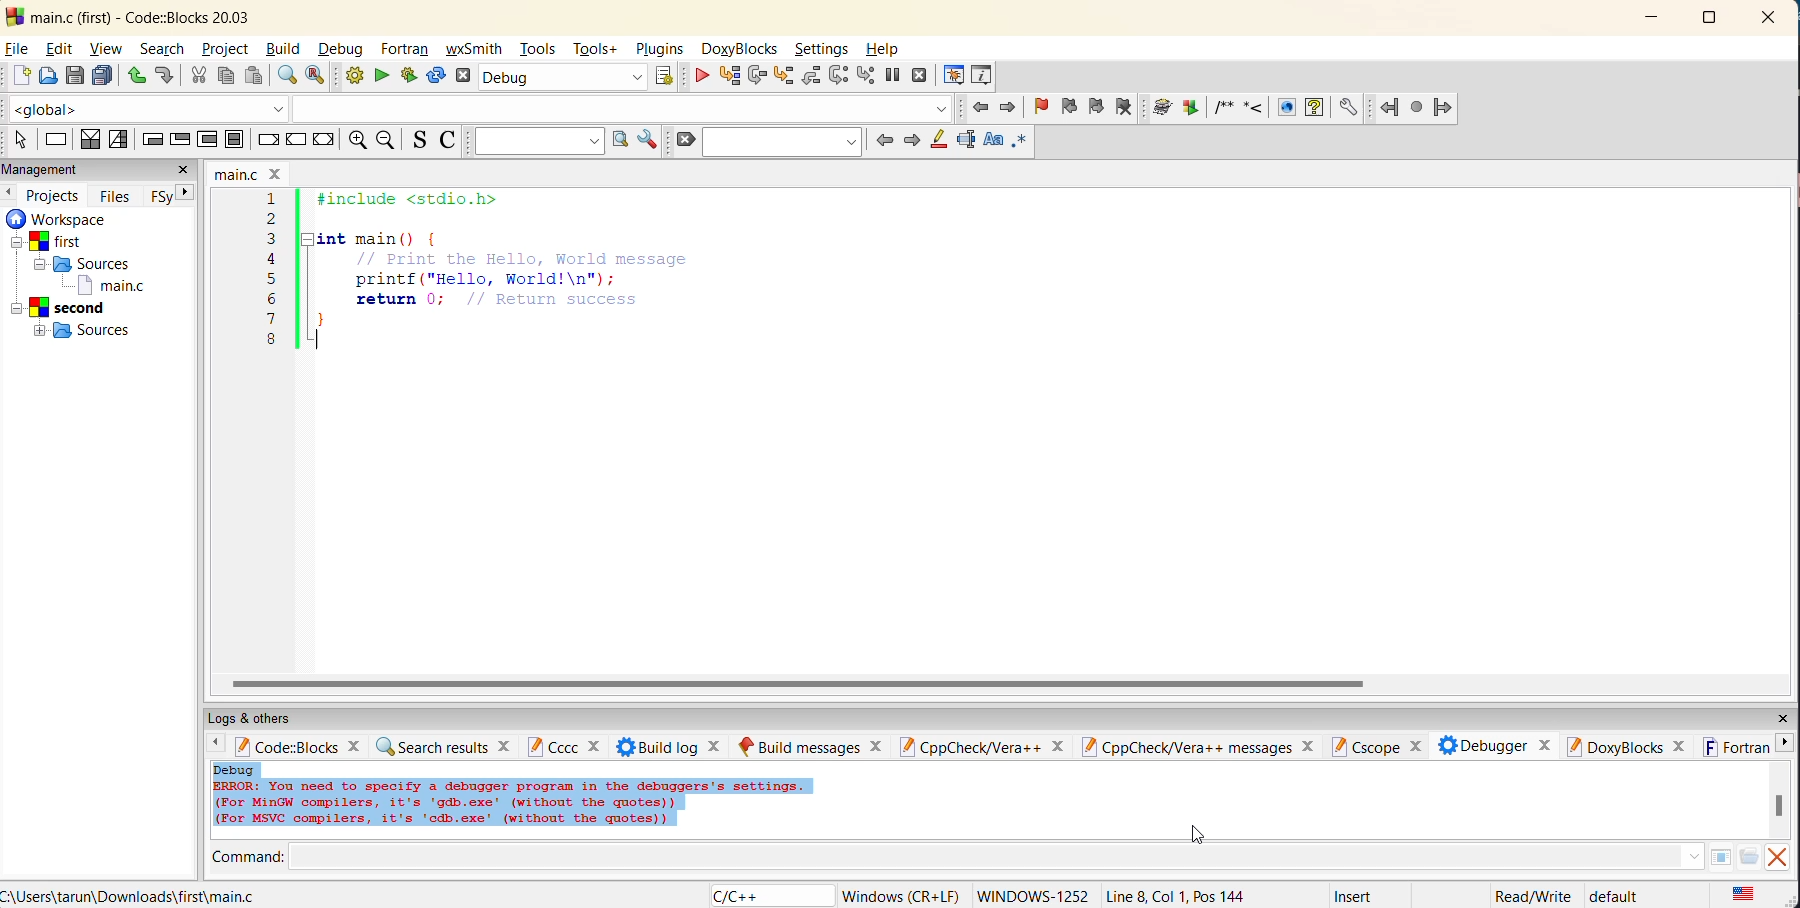 This screenshot has height=908, width=1800. Describe the element at coordinates (19, 49) in the screenshot. I see `file` at that location.